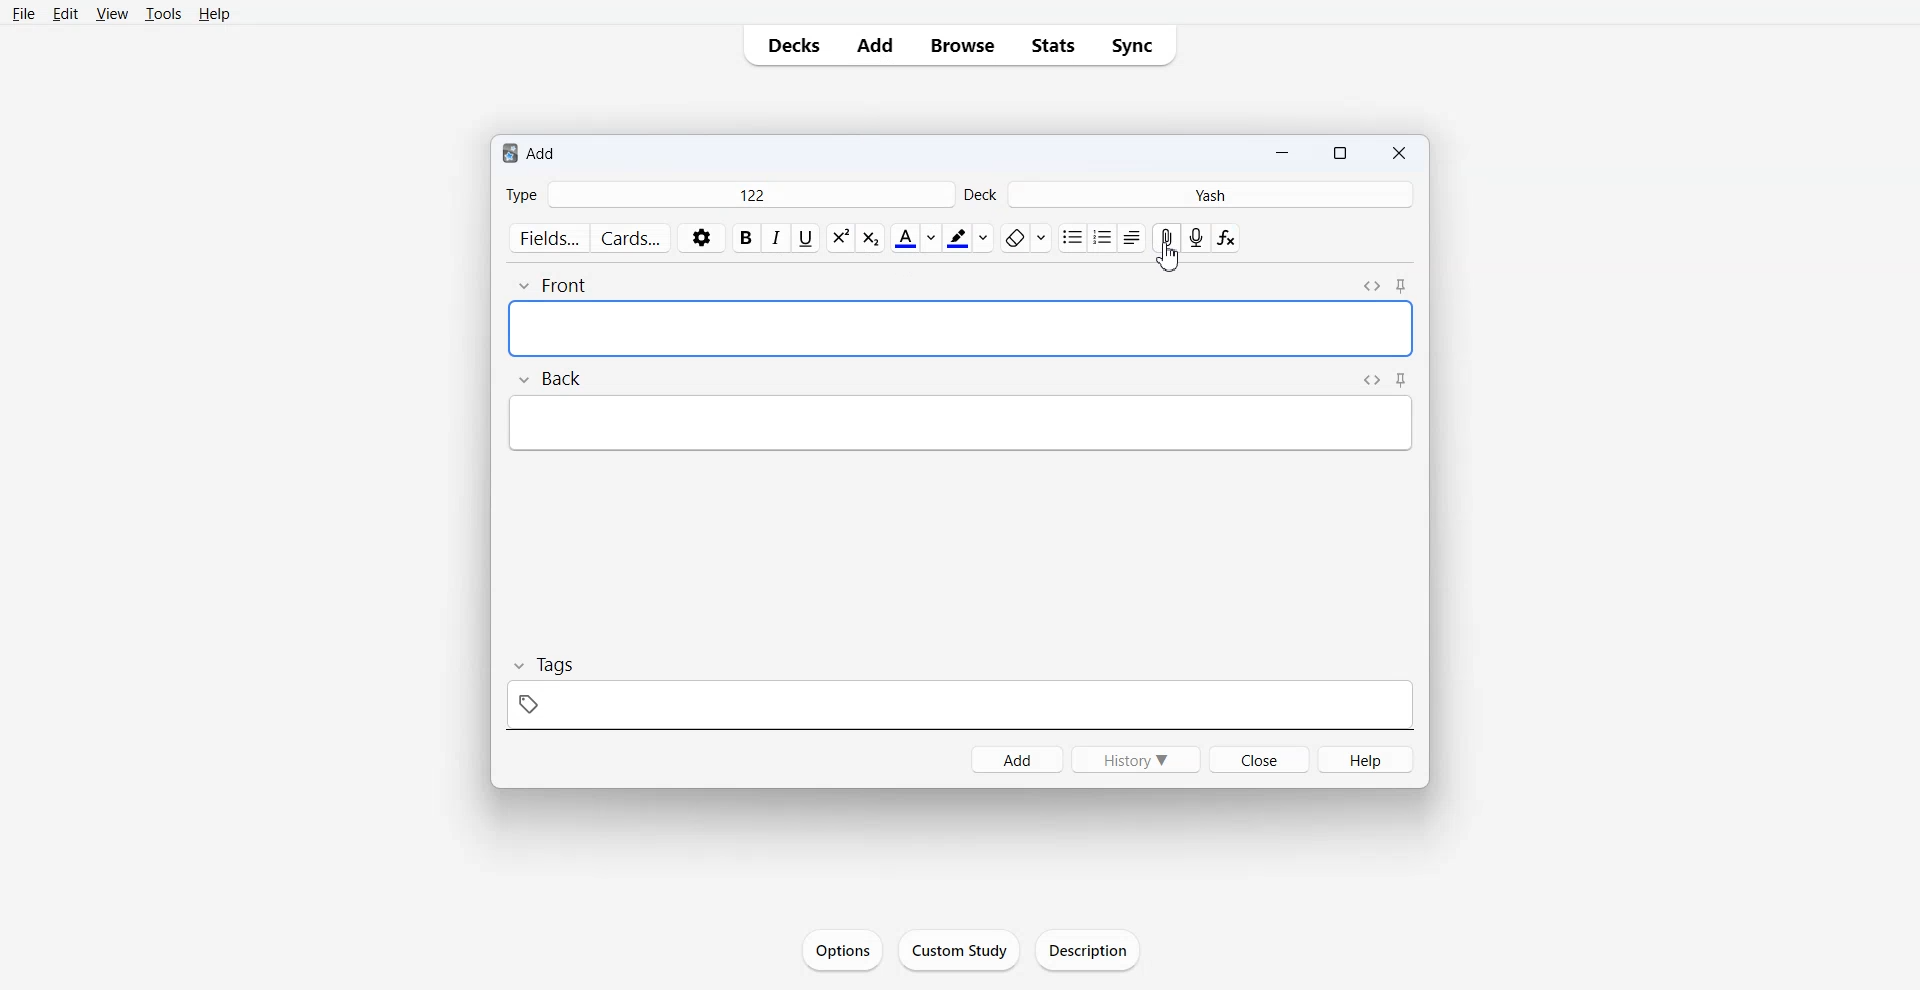  What do you see at coordinates (1367, 759) in the screenshot?
I see `Help` at bounding box center [1367, 759].